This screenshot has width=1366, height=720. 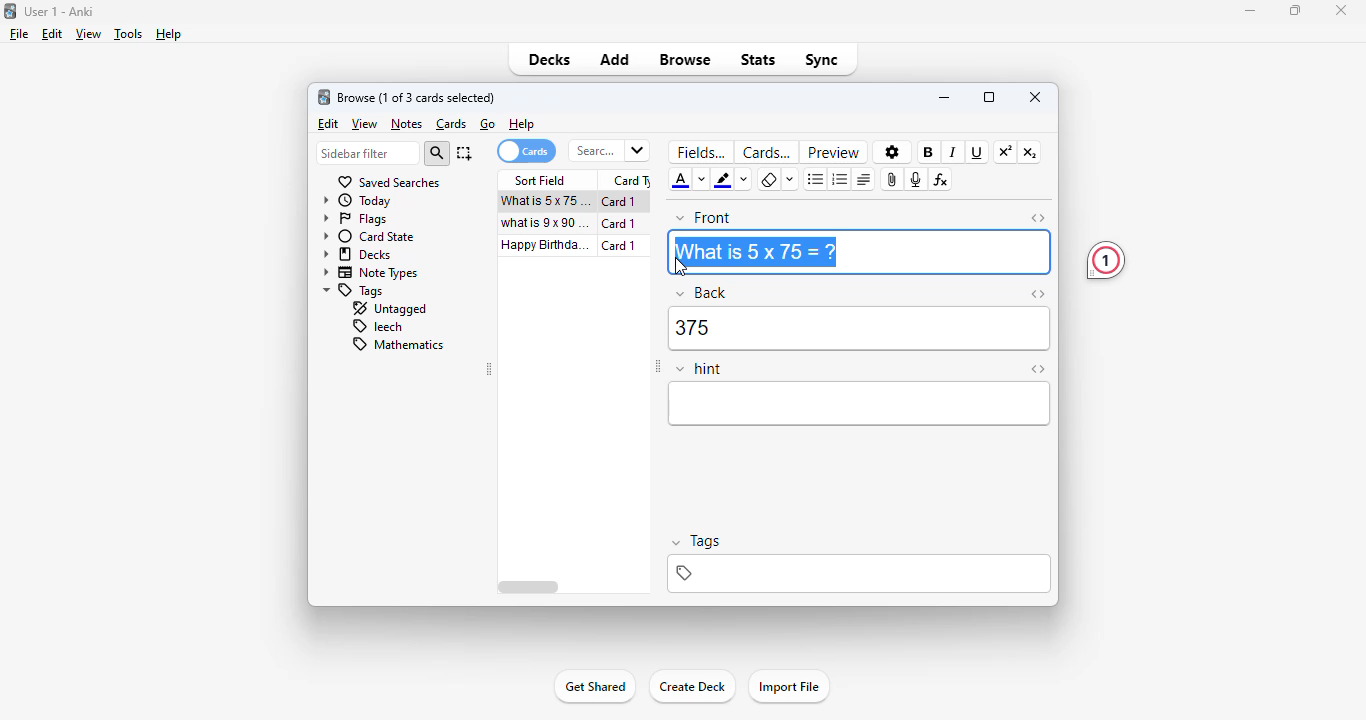 What do you see at coordinates (861, 574) in the screenshot?
I see `tags` at bounding box center [861, 574].